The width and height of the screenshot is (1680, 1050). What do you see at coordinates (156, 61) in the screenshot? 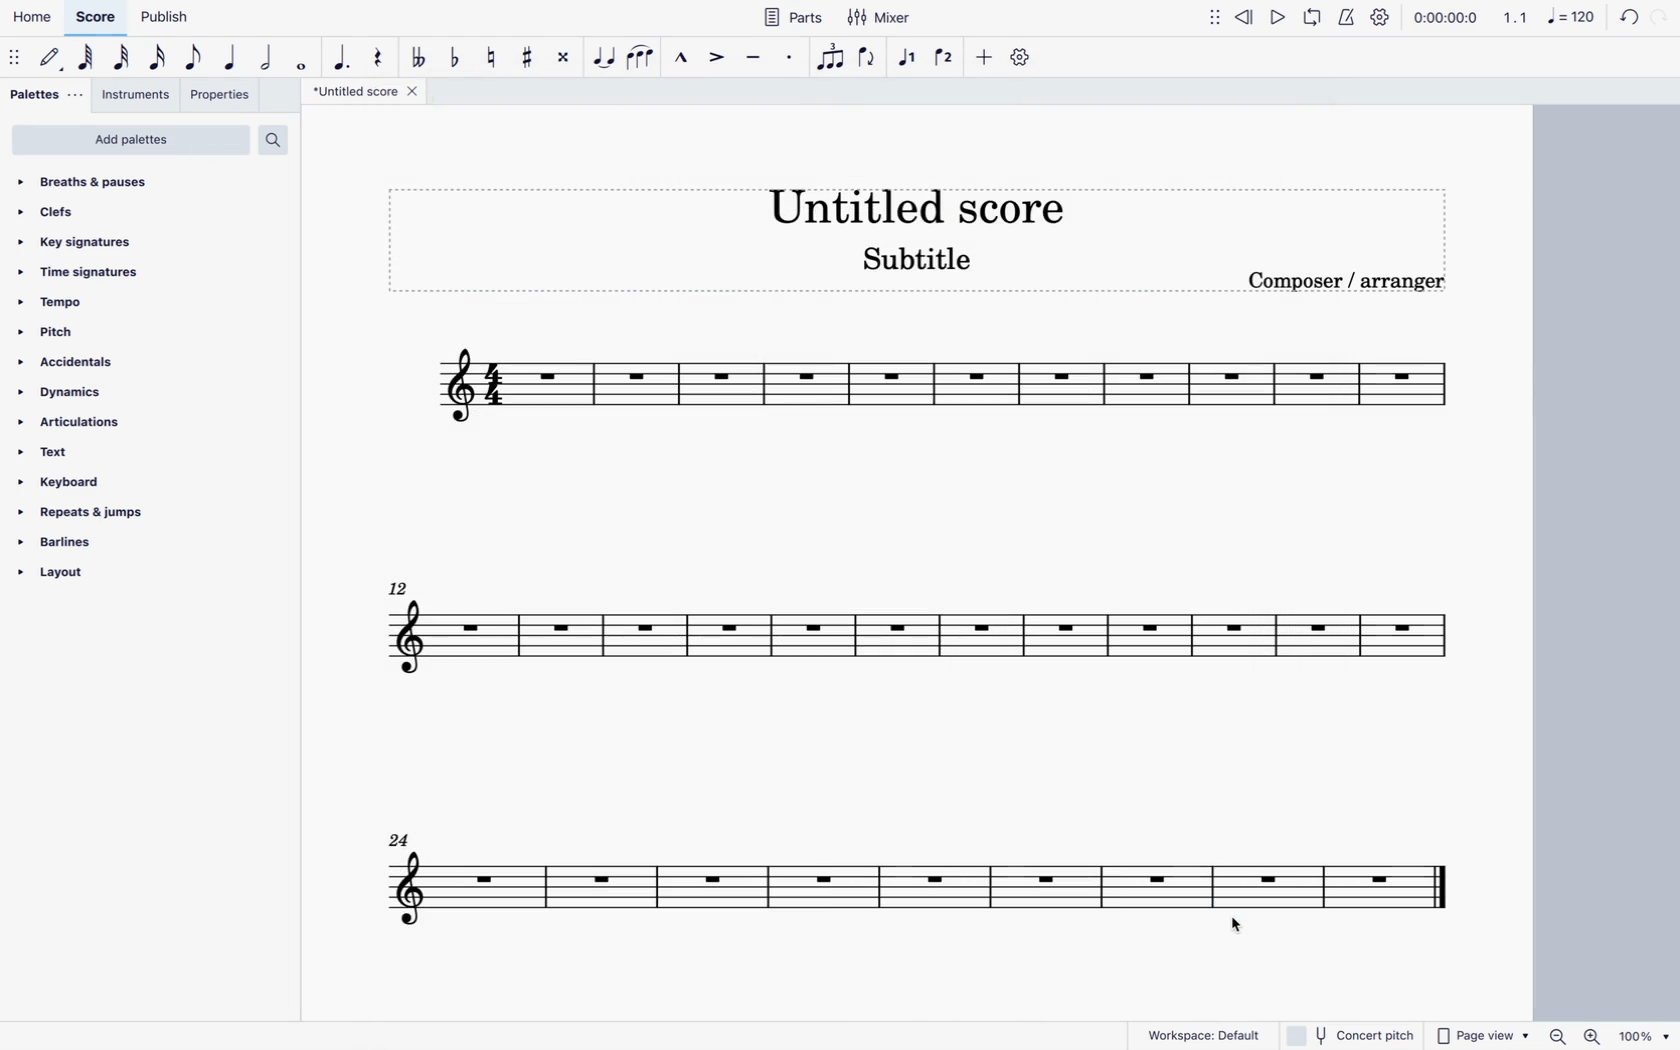
I see `16th note` at bounding box center [156, 61].